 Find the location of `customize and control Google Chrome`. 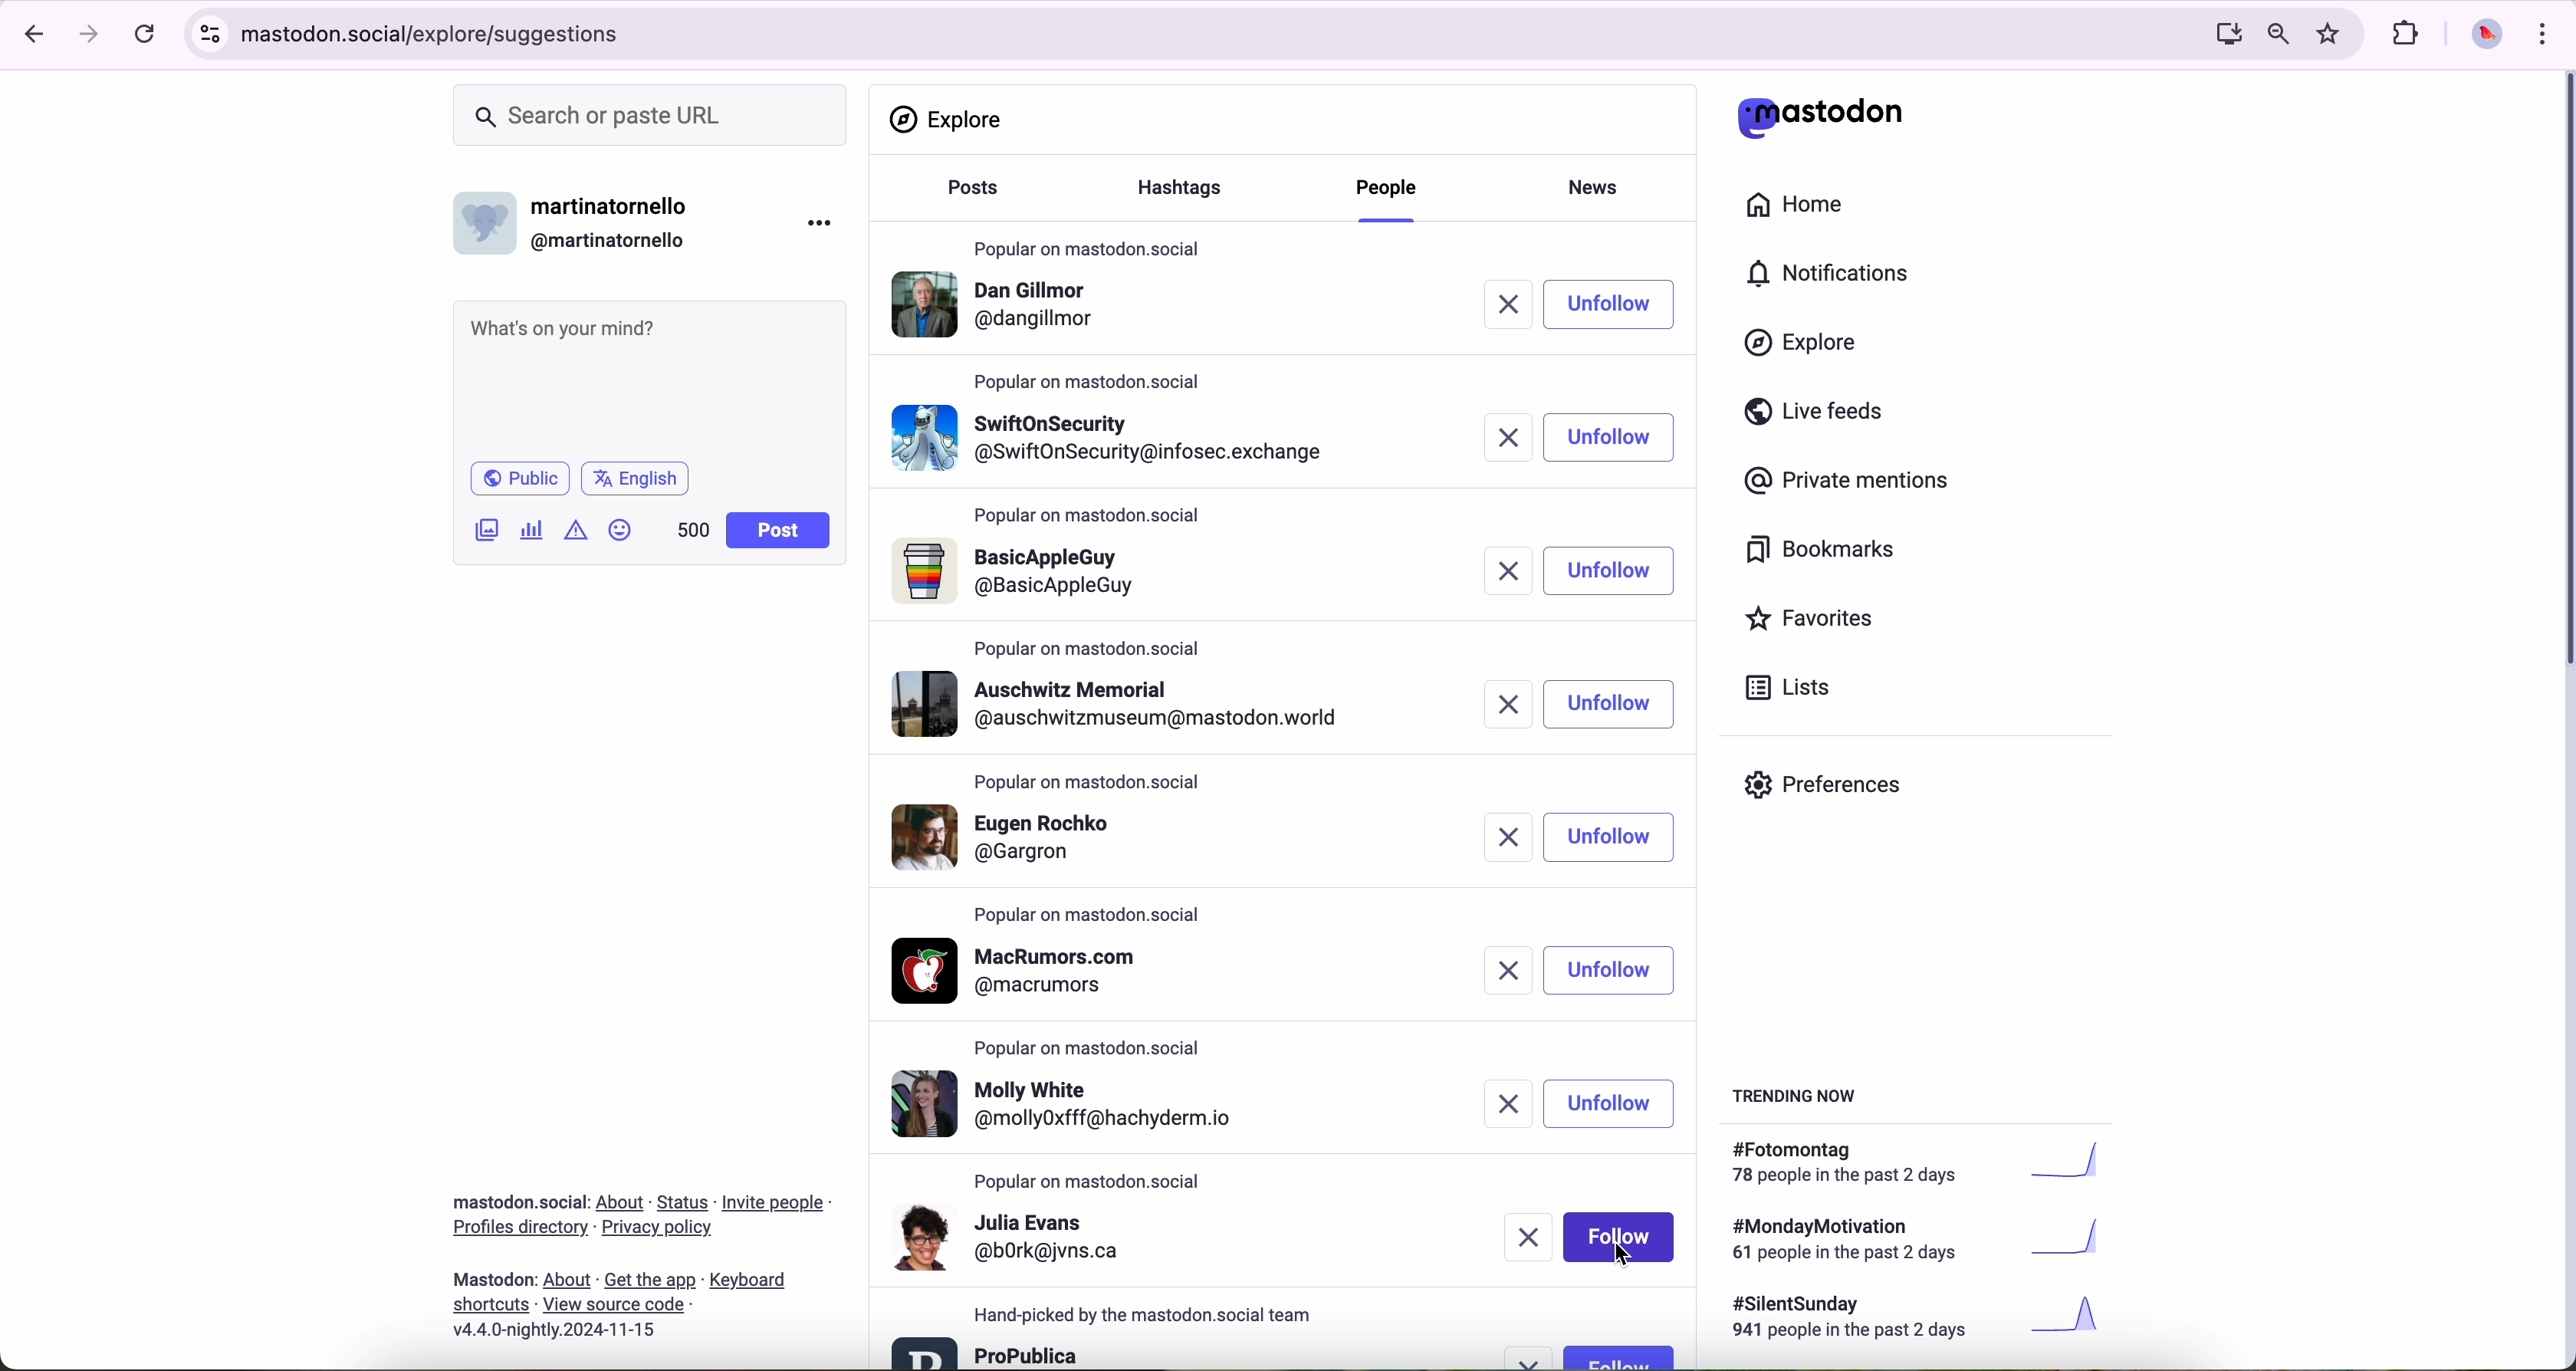

customize and control Google Chrome is located at coordinates (2540, 33).